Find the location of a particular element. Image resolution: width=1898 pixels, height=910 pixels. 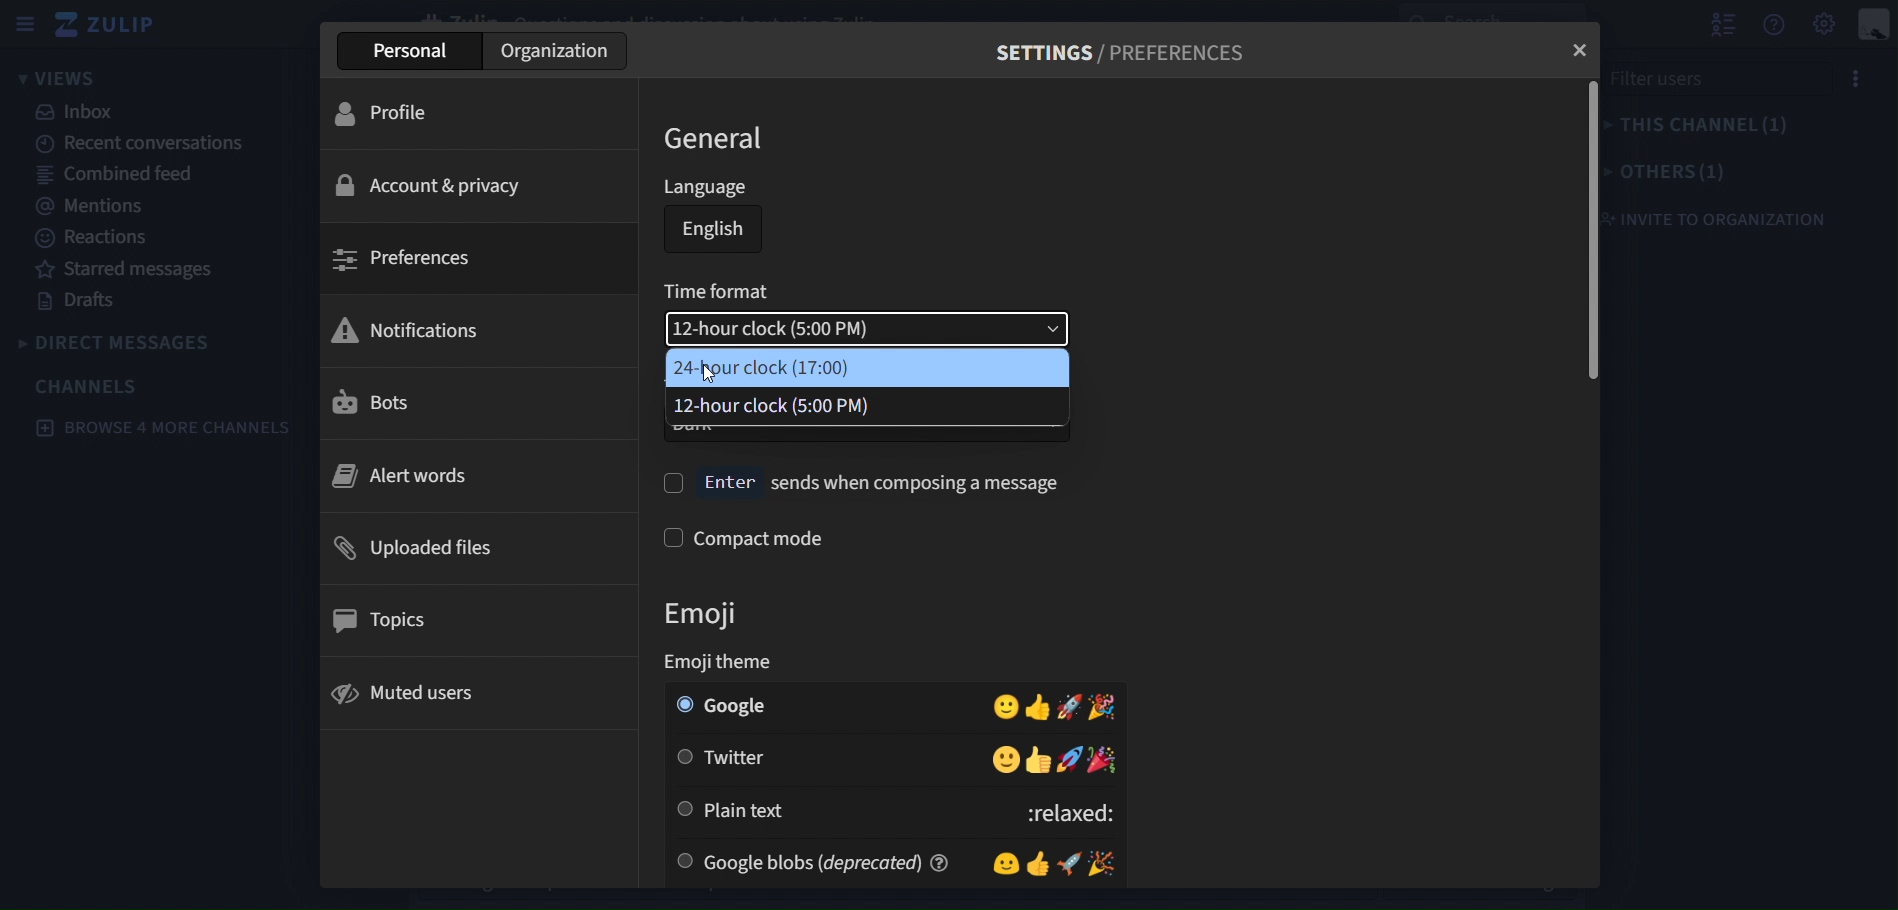

time format is located at coordinates (726, 291).